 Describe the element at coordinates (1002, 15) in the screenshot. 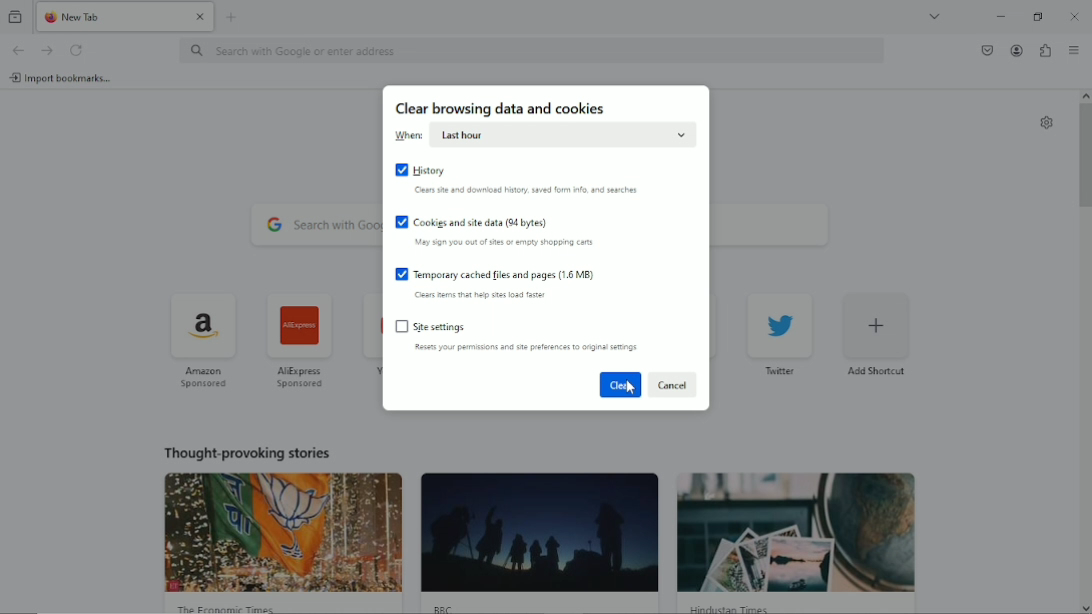

I see `Minimize` at that location.